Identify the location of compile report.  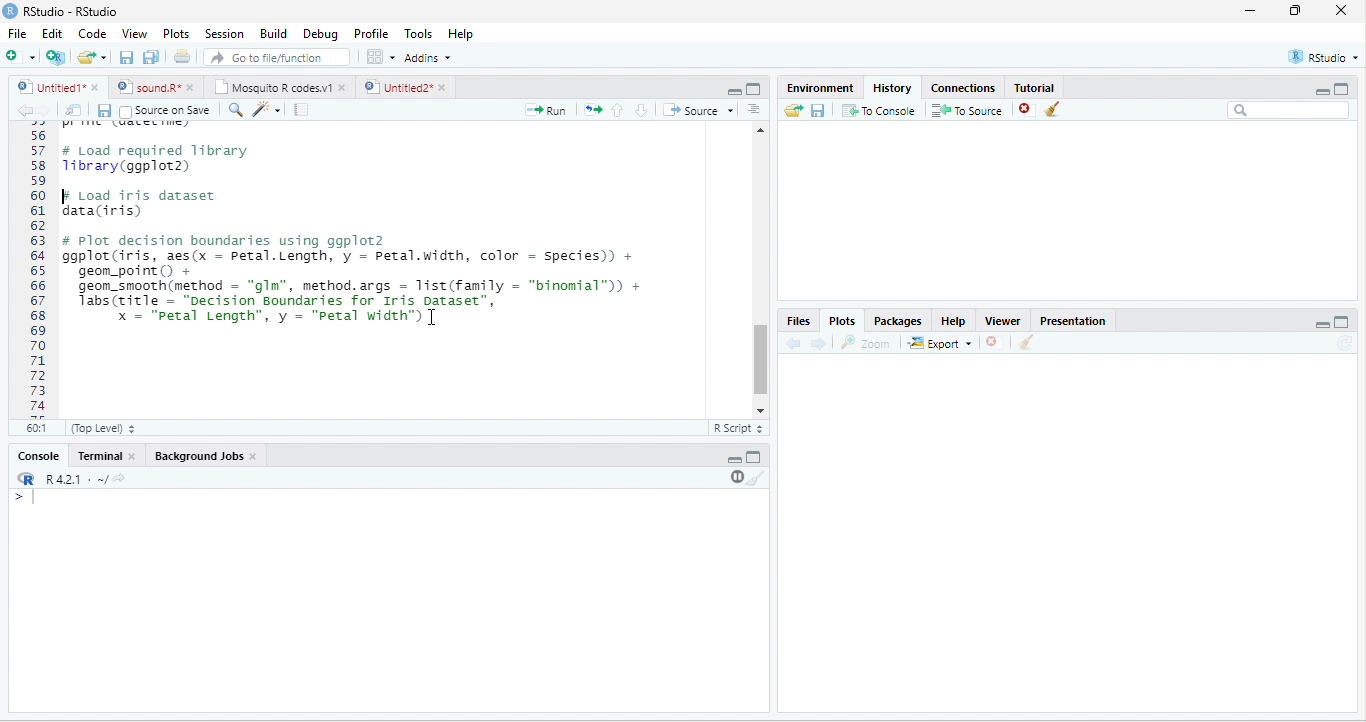
(301, 109).